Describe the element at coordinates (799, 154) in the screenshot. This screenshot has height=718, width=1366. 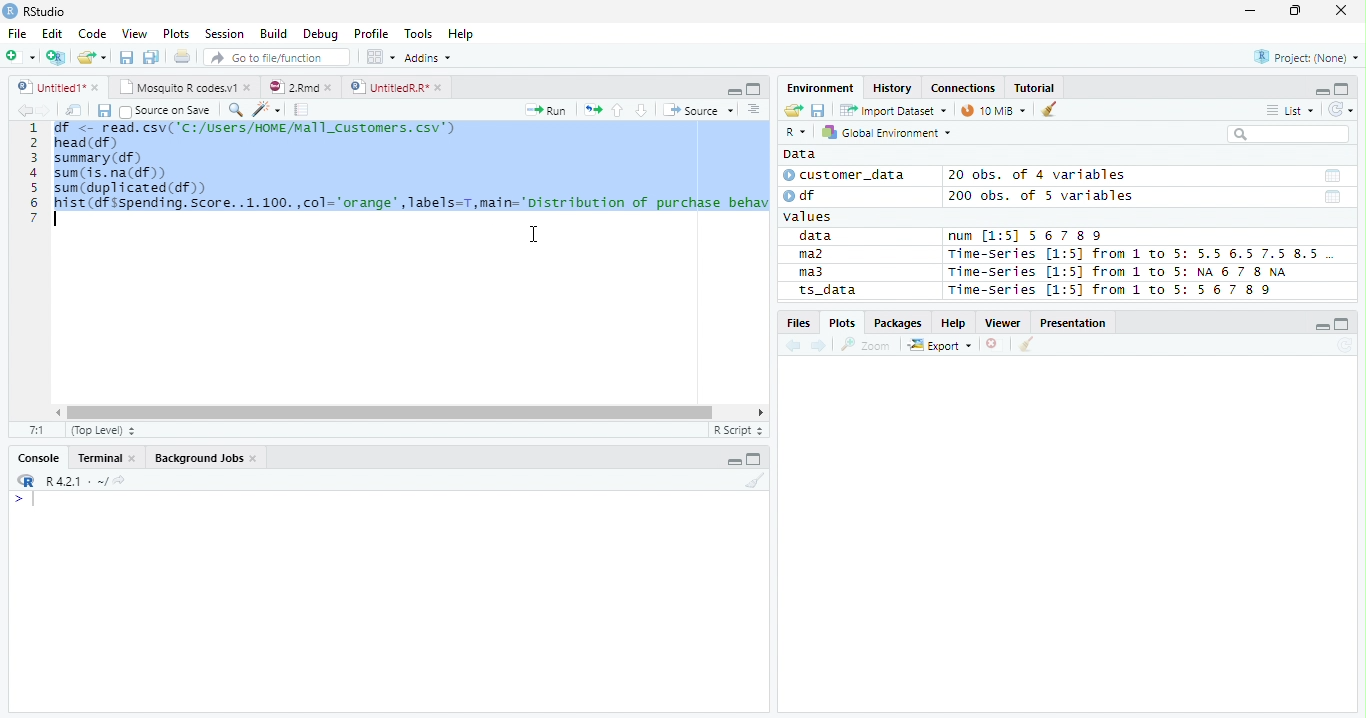
I see `Data` at that location.